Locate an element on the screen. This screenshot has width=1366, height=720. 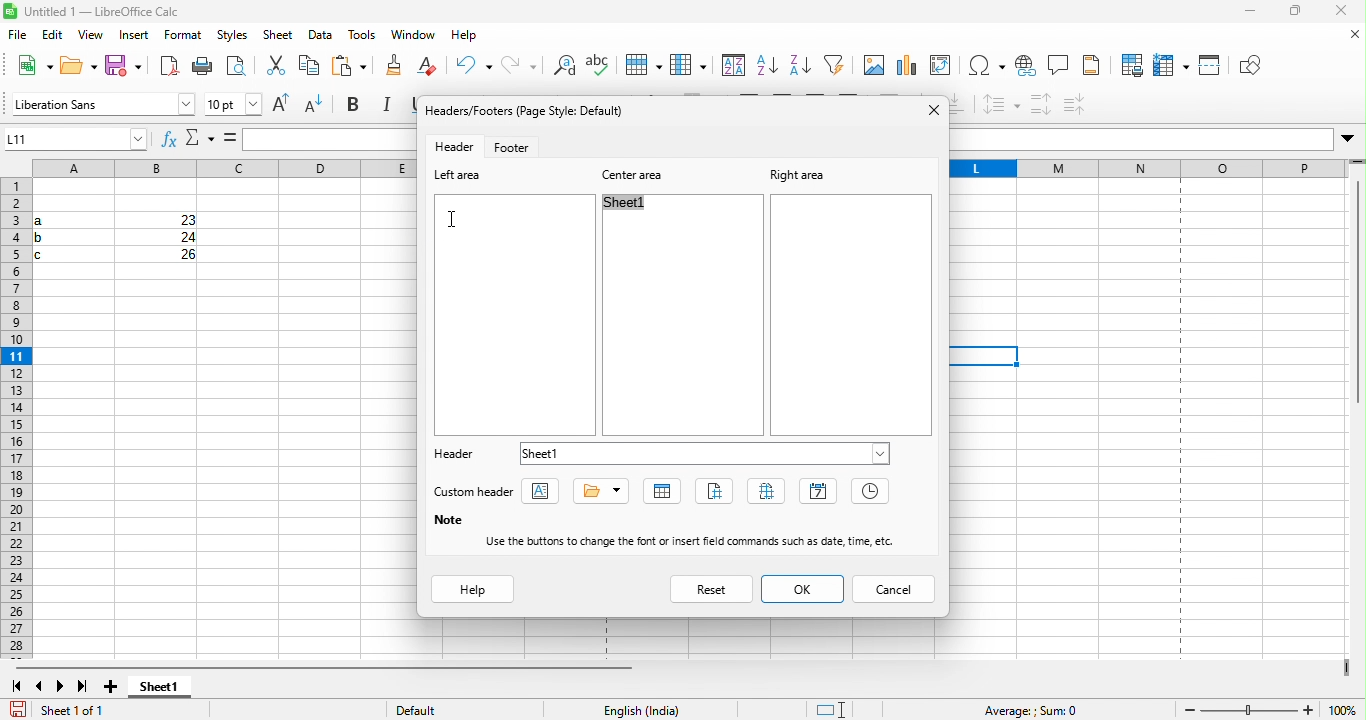
sheet 1 is located at coordinates (167, 690).